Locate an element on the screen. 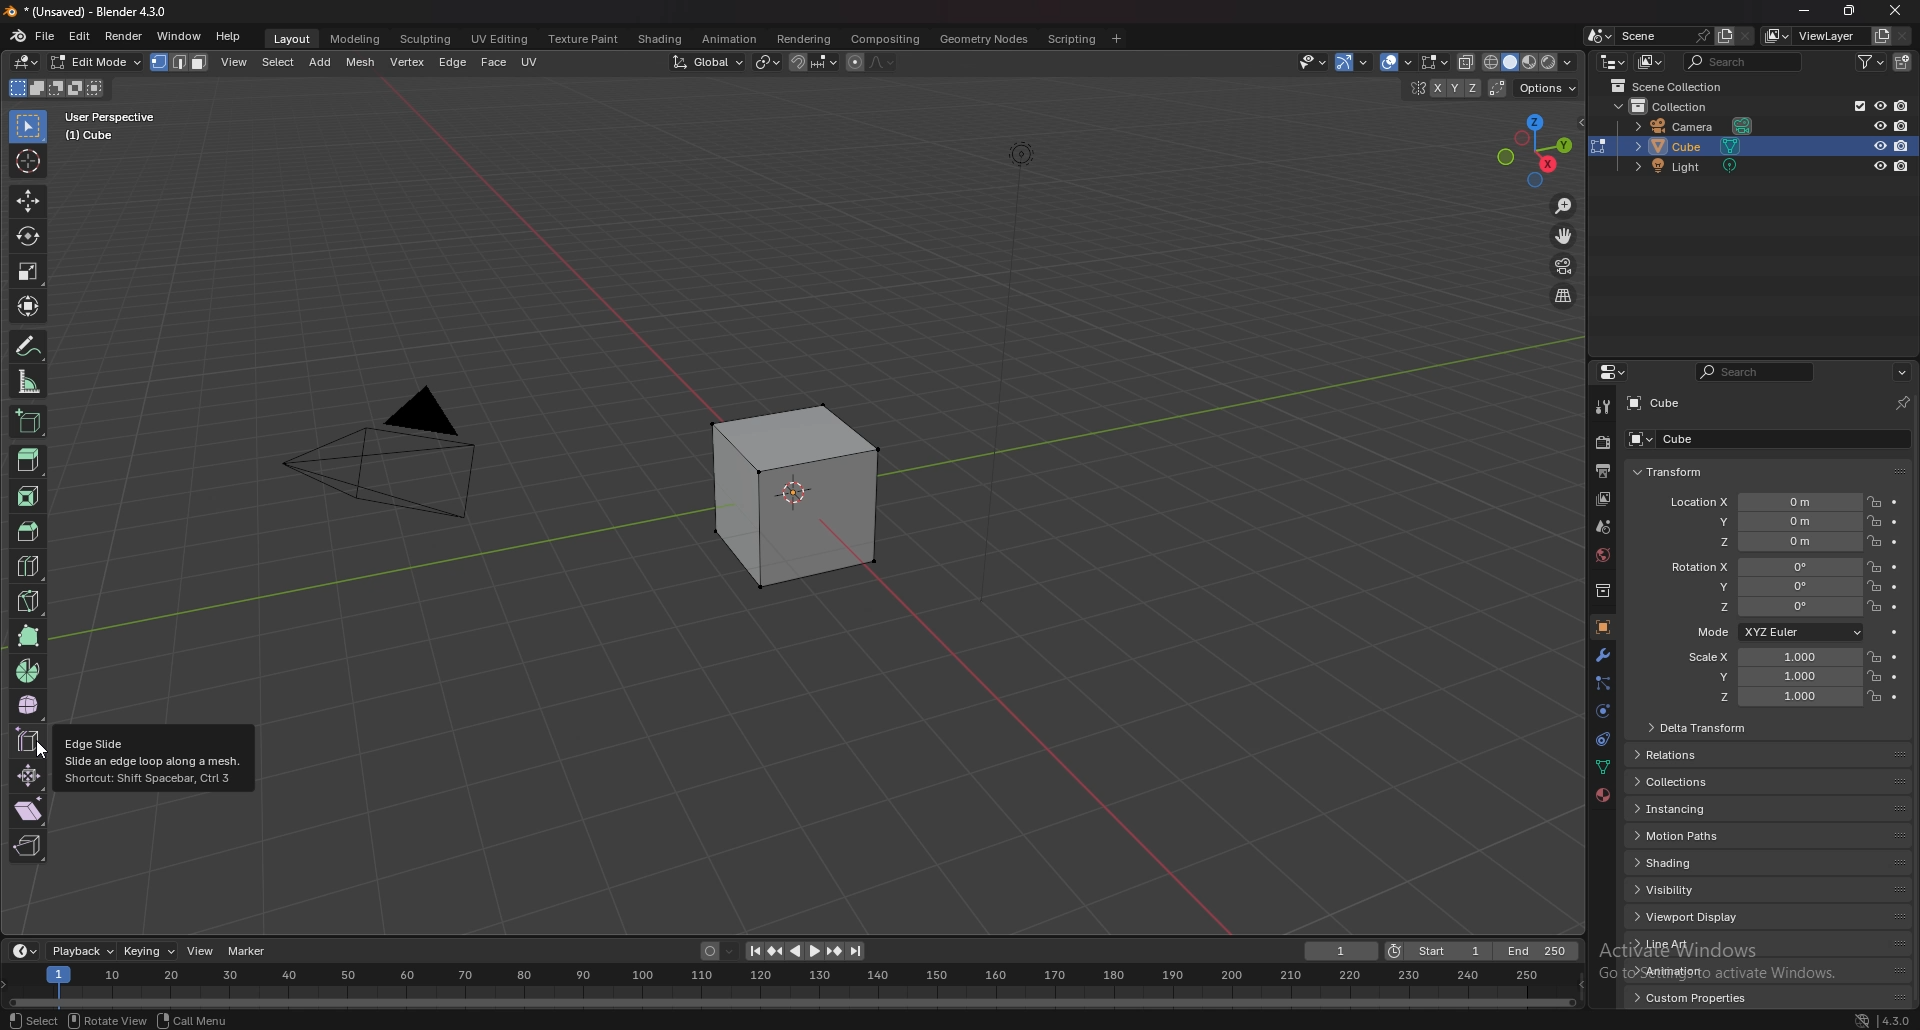 This screenshot has width=1920, height=1030. geometry nodes is located at coordinates (983, 39).